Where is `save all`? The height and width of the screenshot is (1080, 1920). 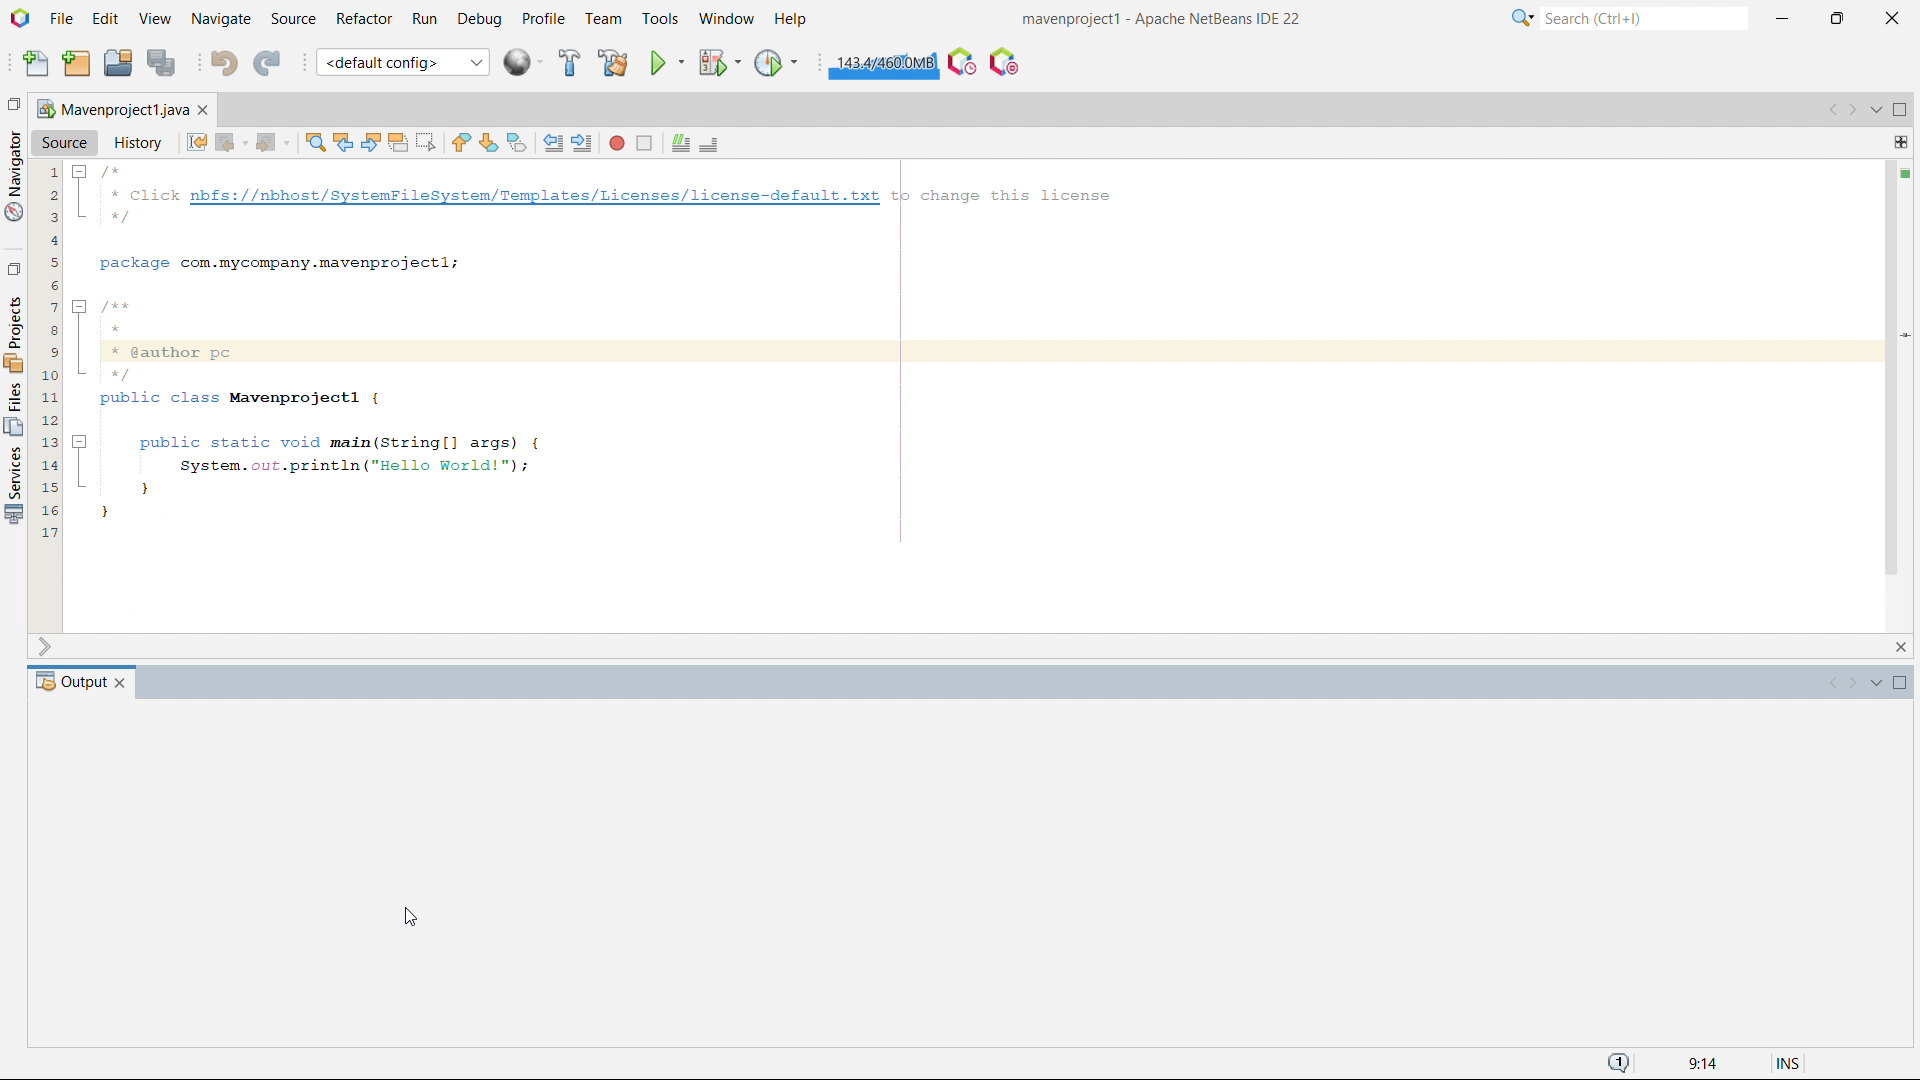
save all is located at coordinates (160, 61).